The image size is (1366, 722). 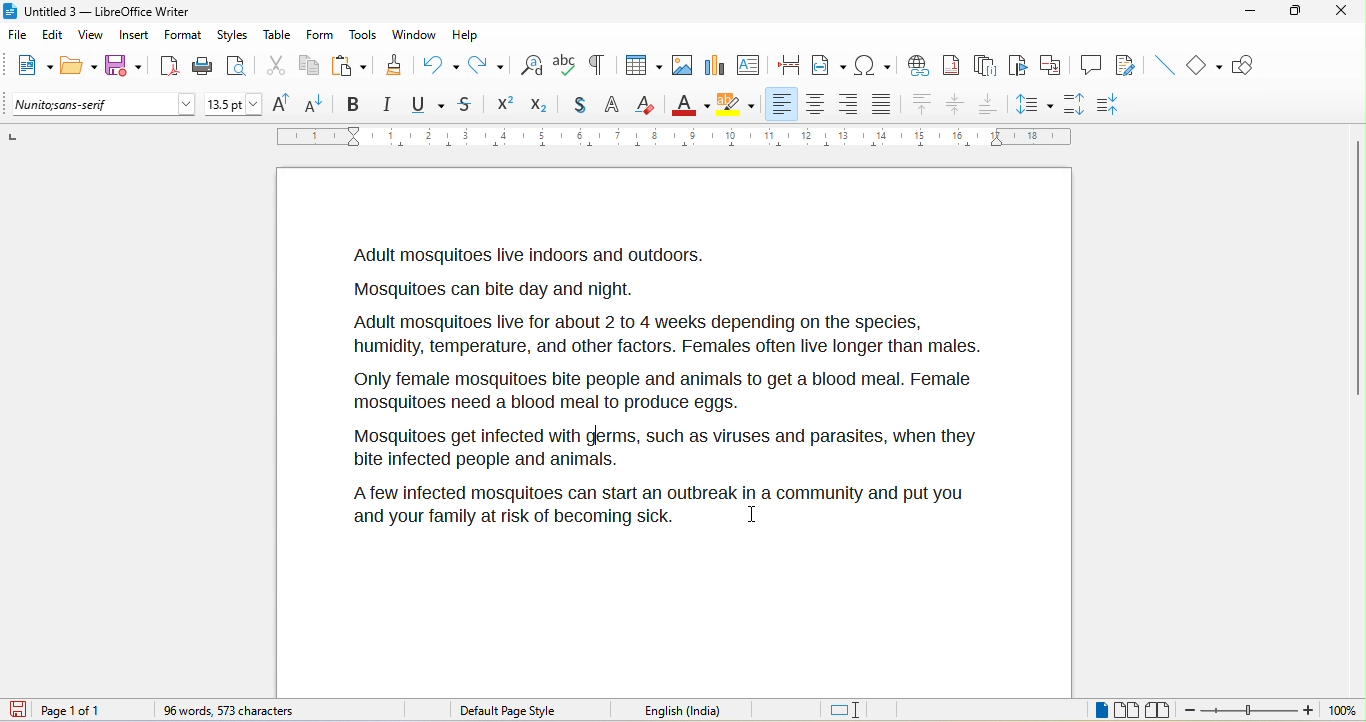 I want to click on bookmark, so click(x=1019, y=66).